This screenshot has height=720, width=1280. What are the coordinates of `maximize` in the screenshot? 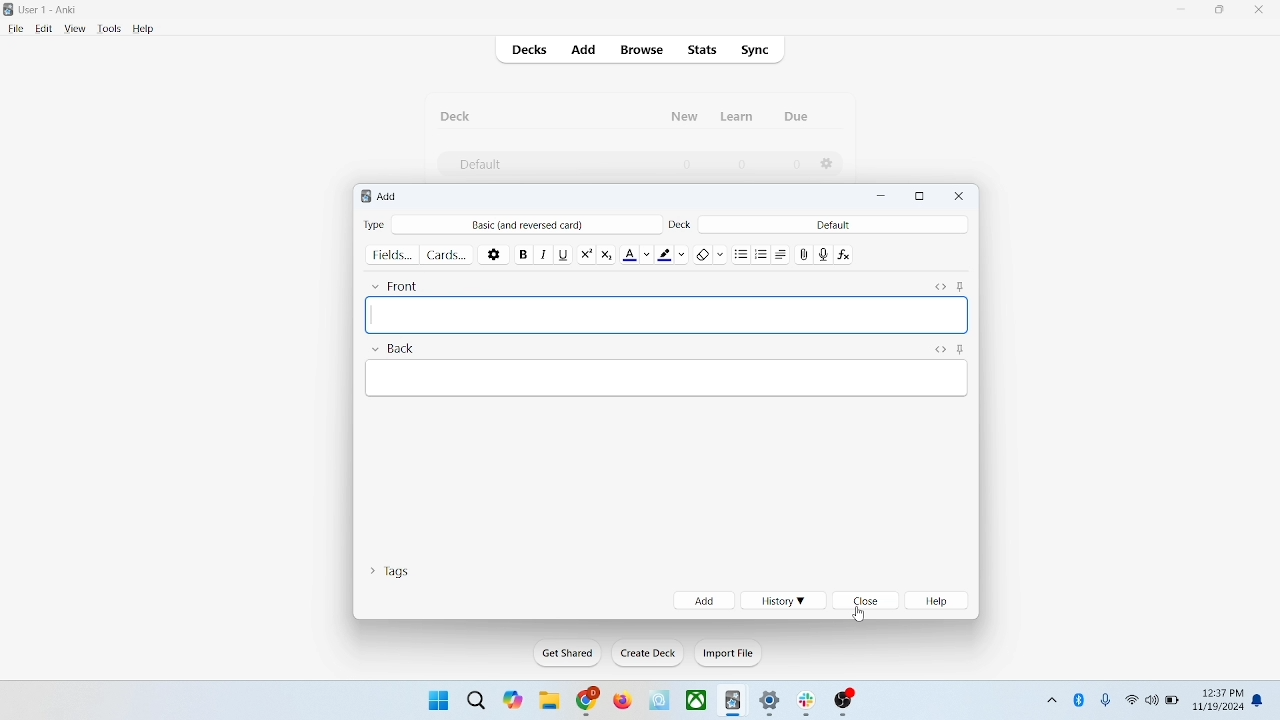 It's located at (1220, 13).